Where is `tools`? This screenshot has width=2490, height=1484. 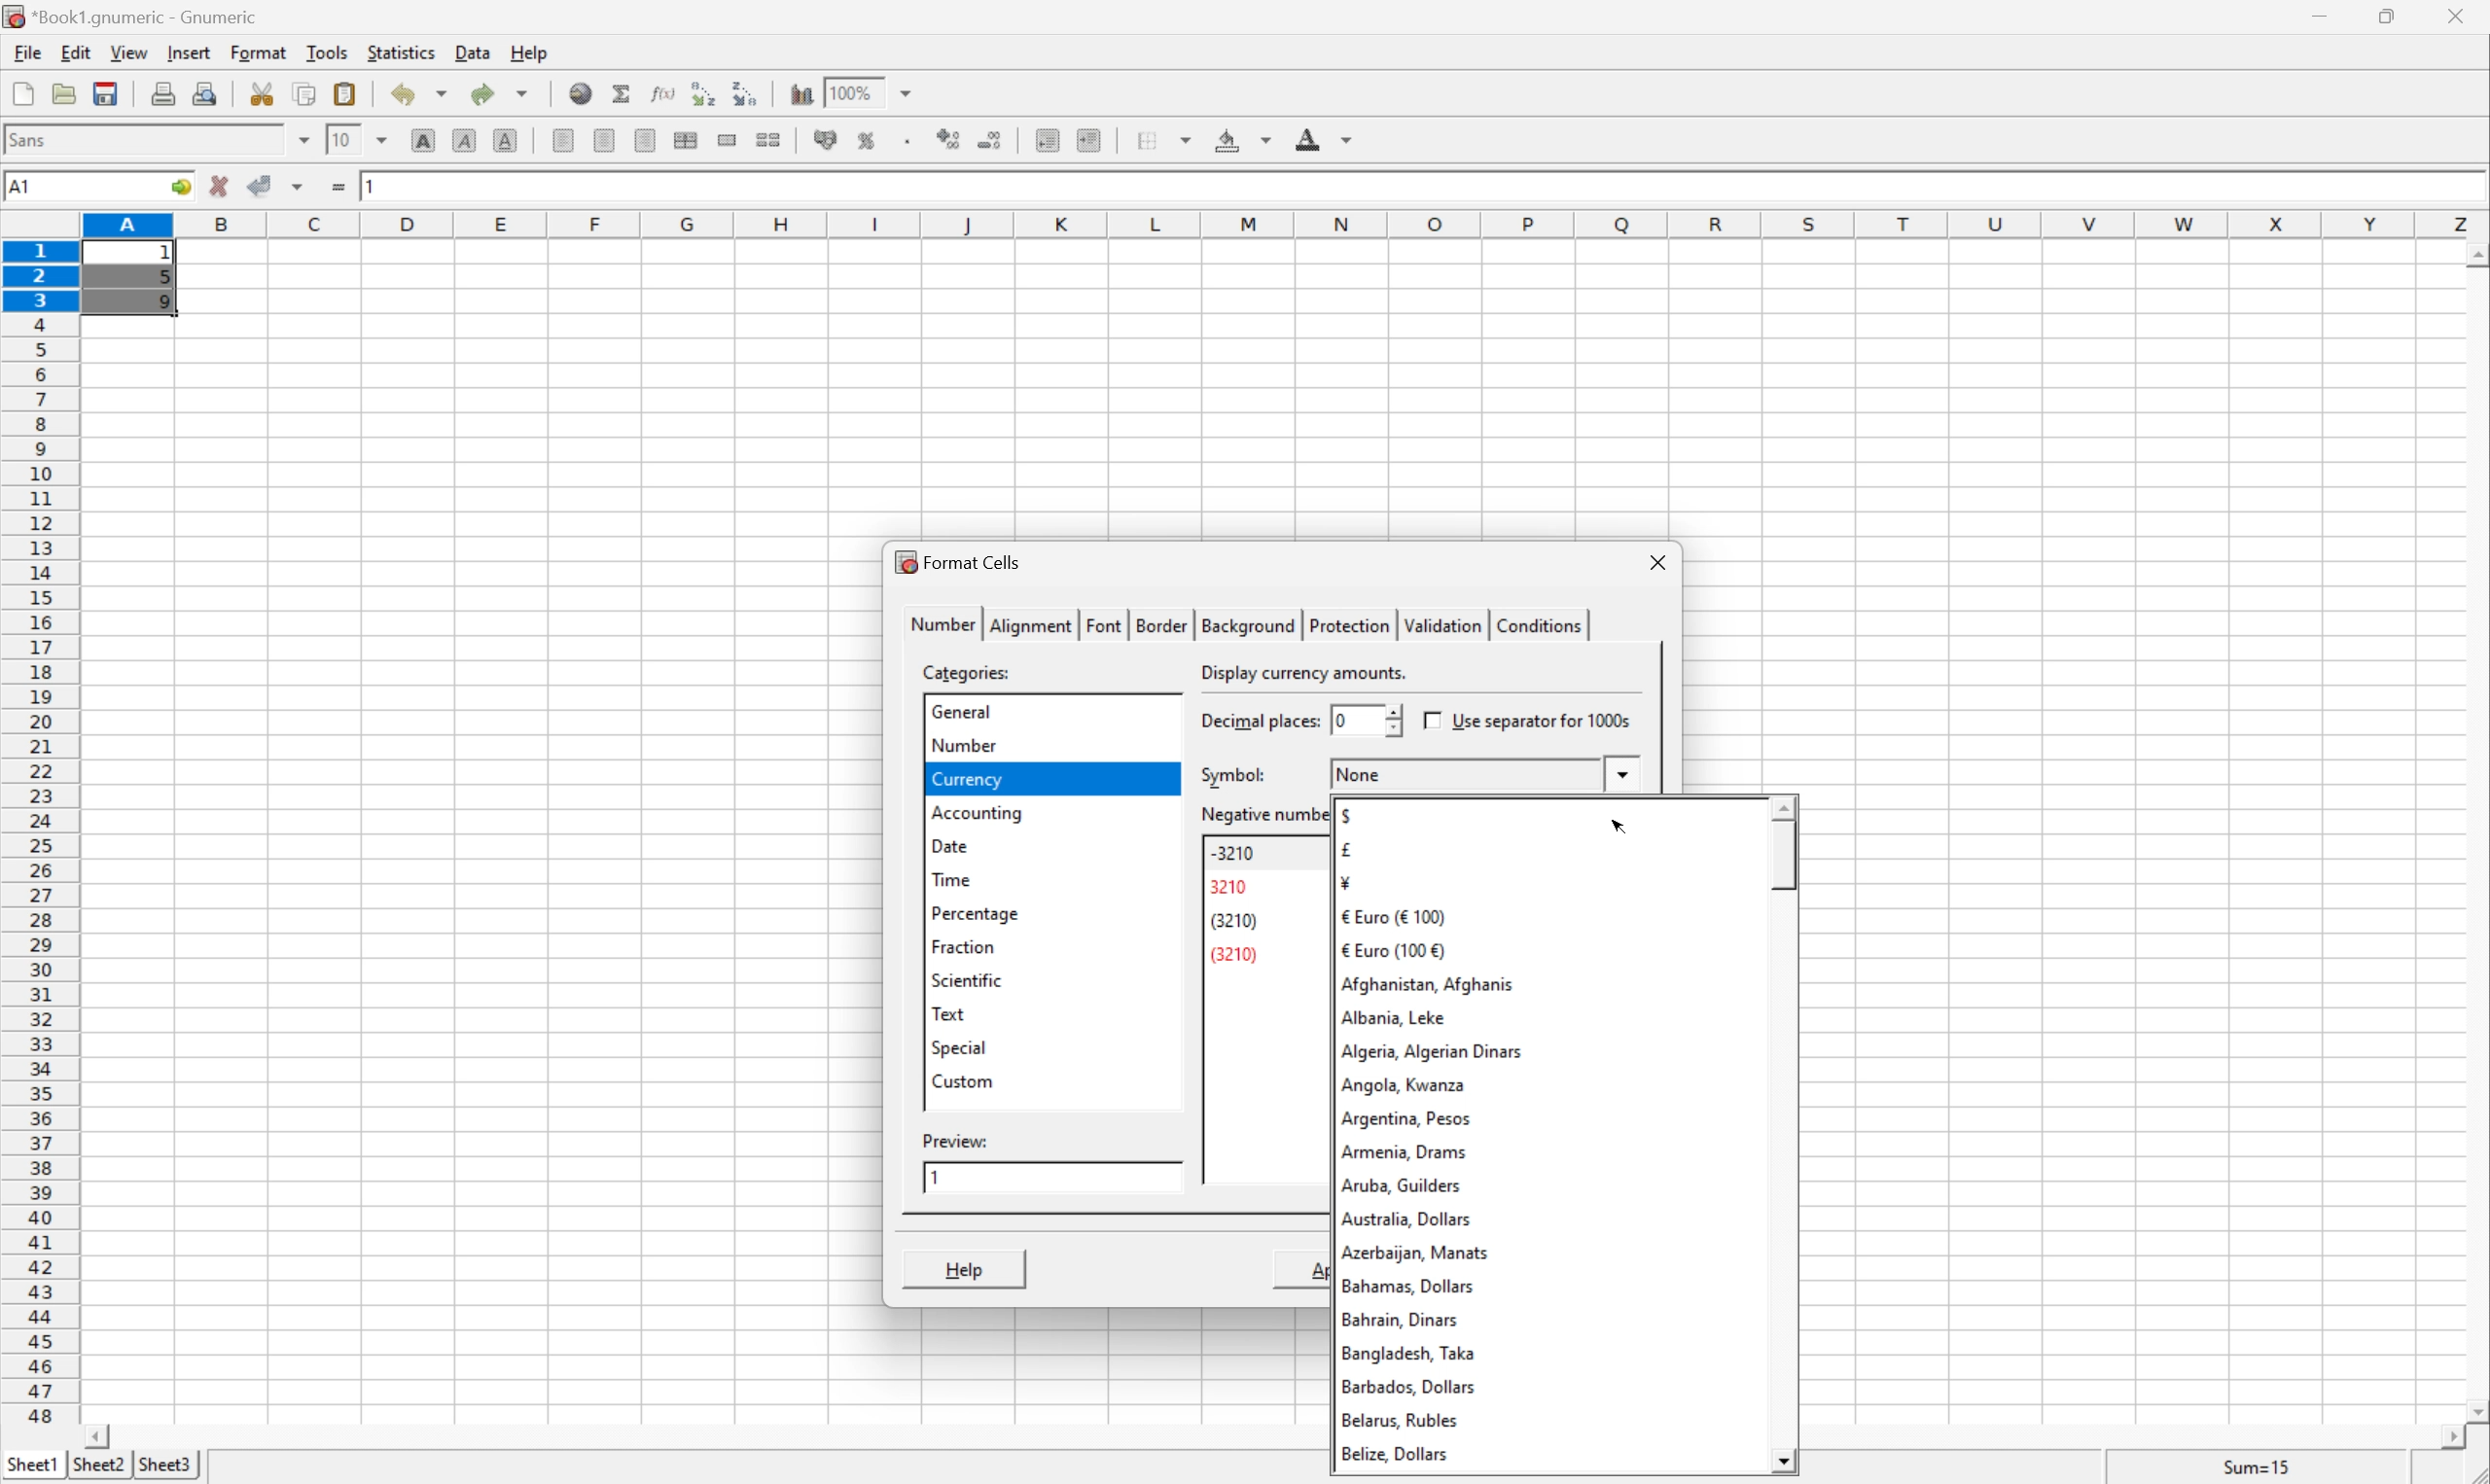
tools is located at coordinates (329, 51).